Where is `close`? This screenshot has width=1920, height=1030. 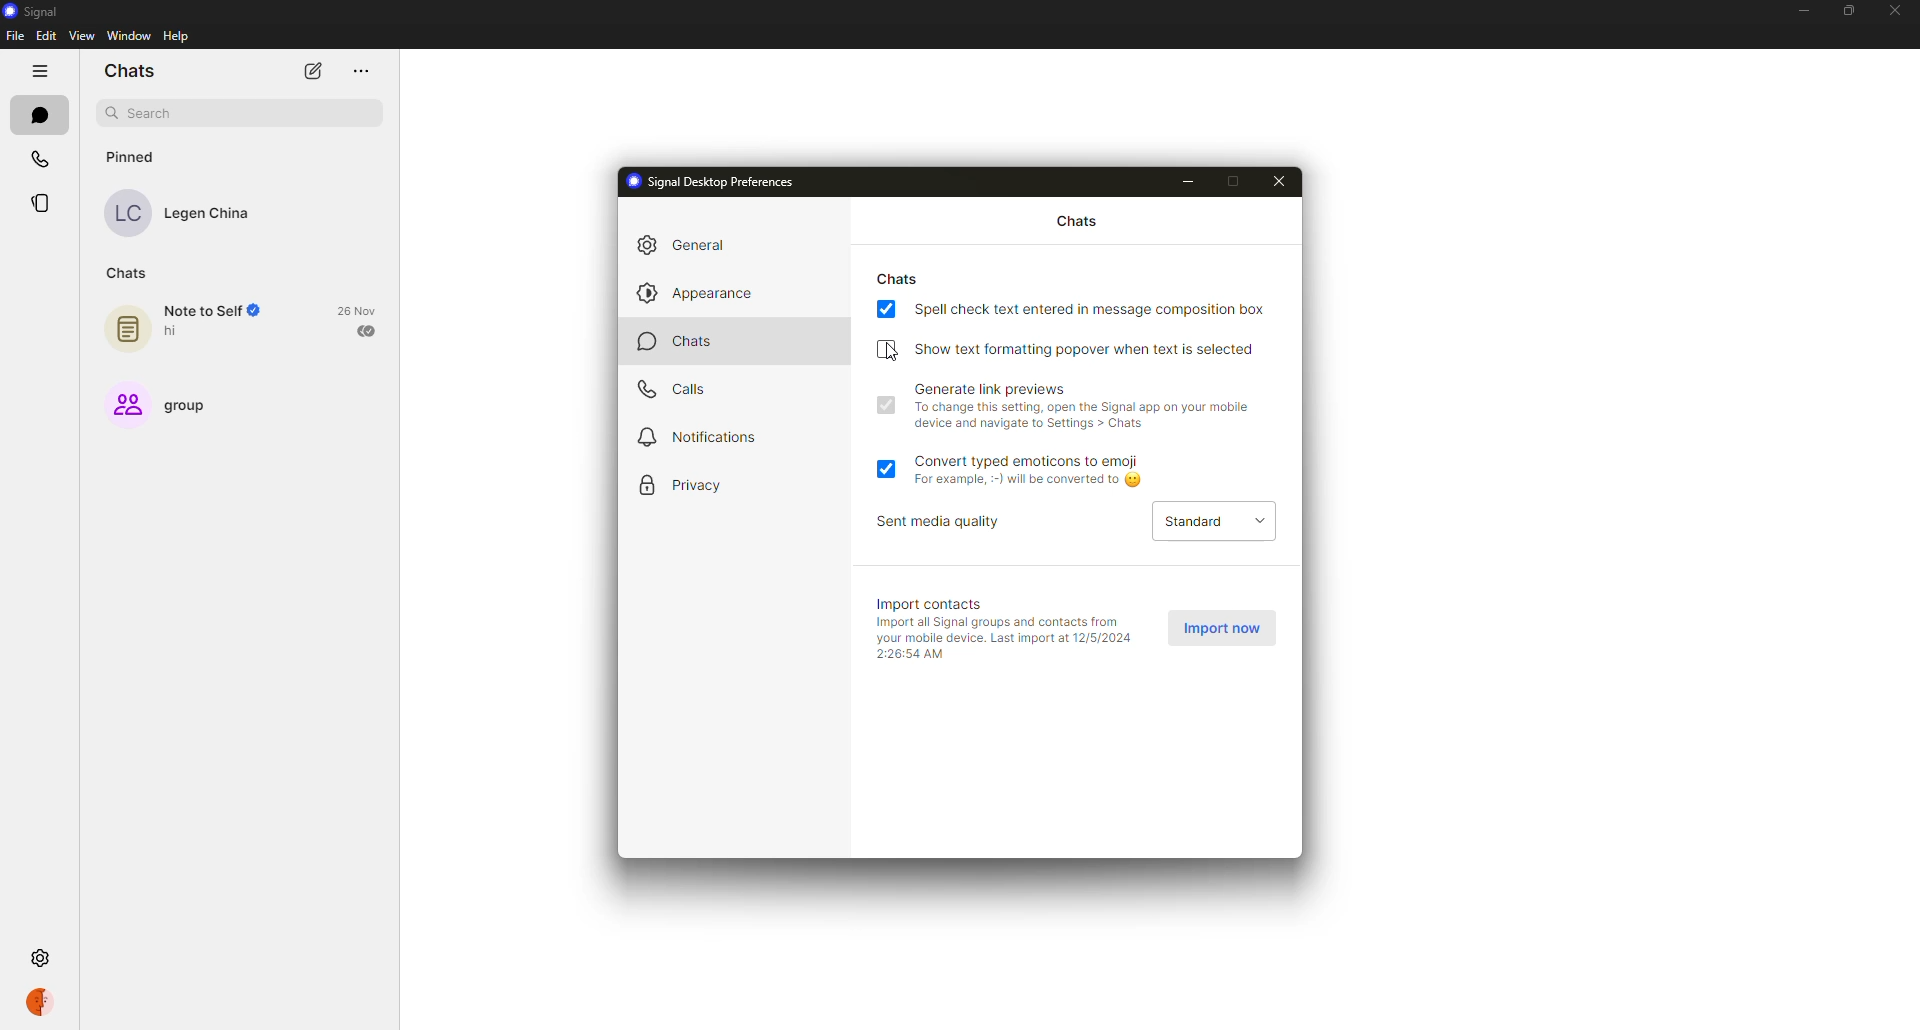 close is located at coordinates (1284, 180).